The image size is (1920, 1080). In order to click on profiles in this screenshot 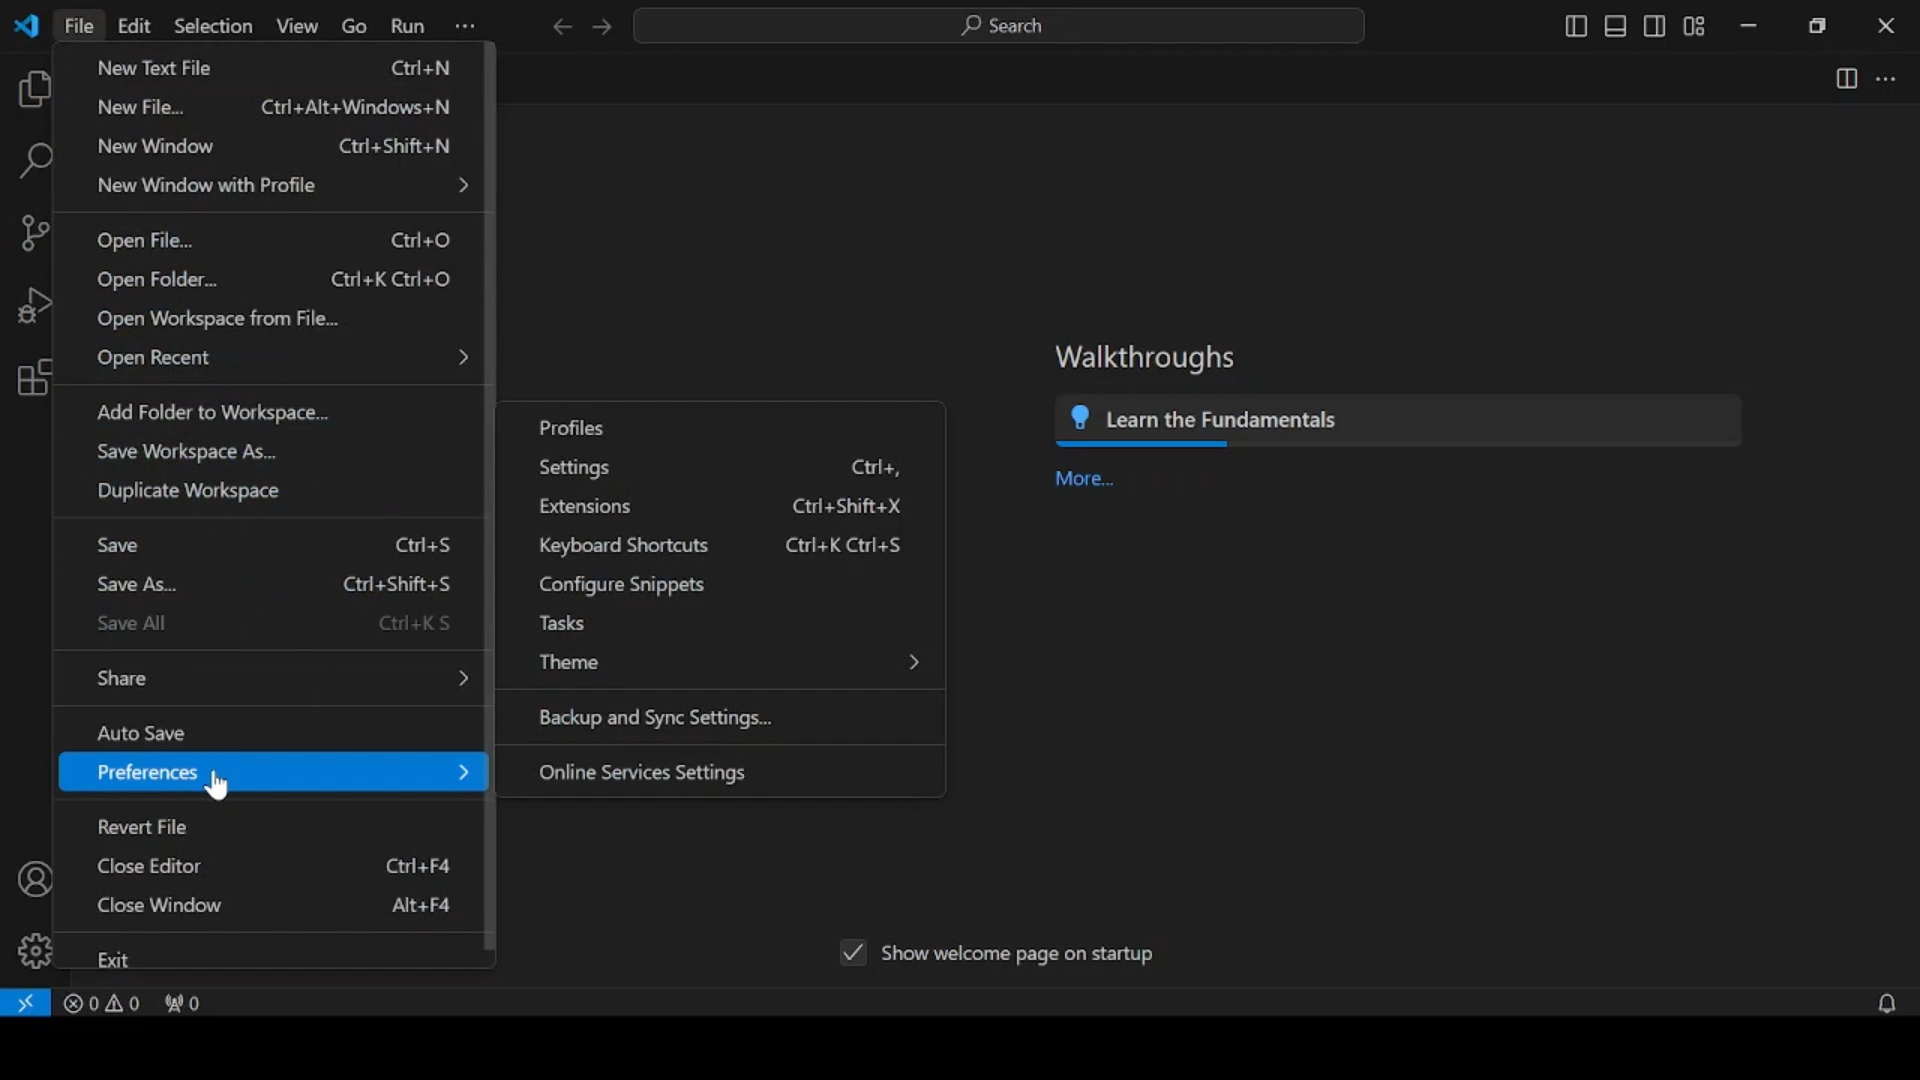, I will do `click(575, 427)`.